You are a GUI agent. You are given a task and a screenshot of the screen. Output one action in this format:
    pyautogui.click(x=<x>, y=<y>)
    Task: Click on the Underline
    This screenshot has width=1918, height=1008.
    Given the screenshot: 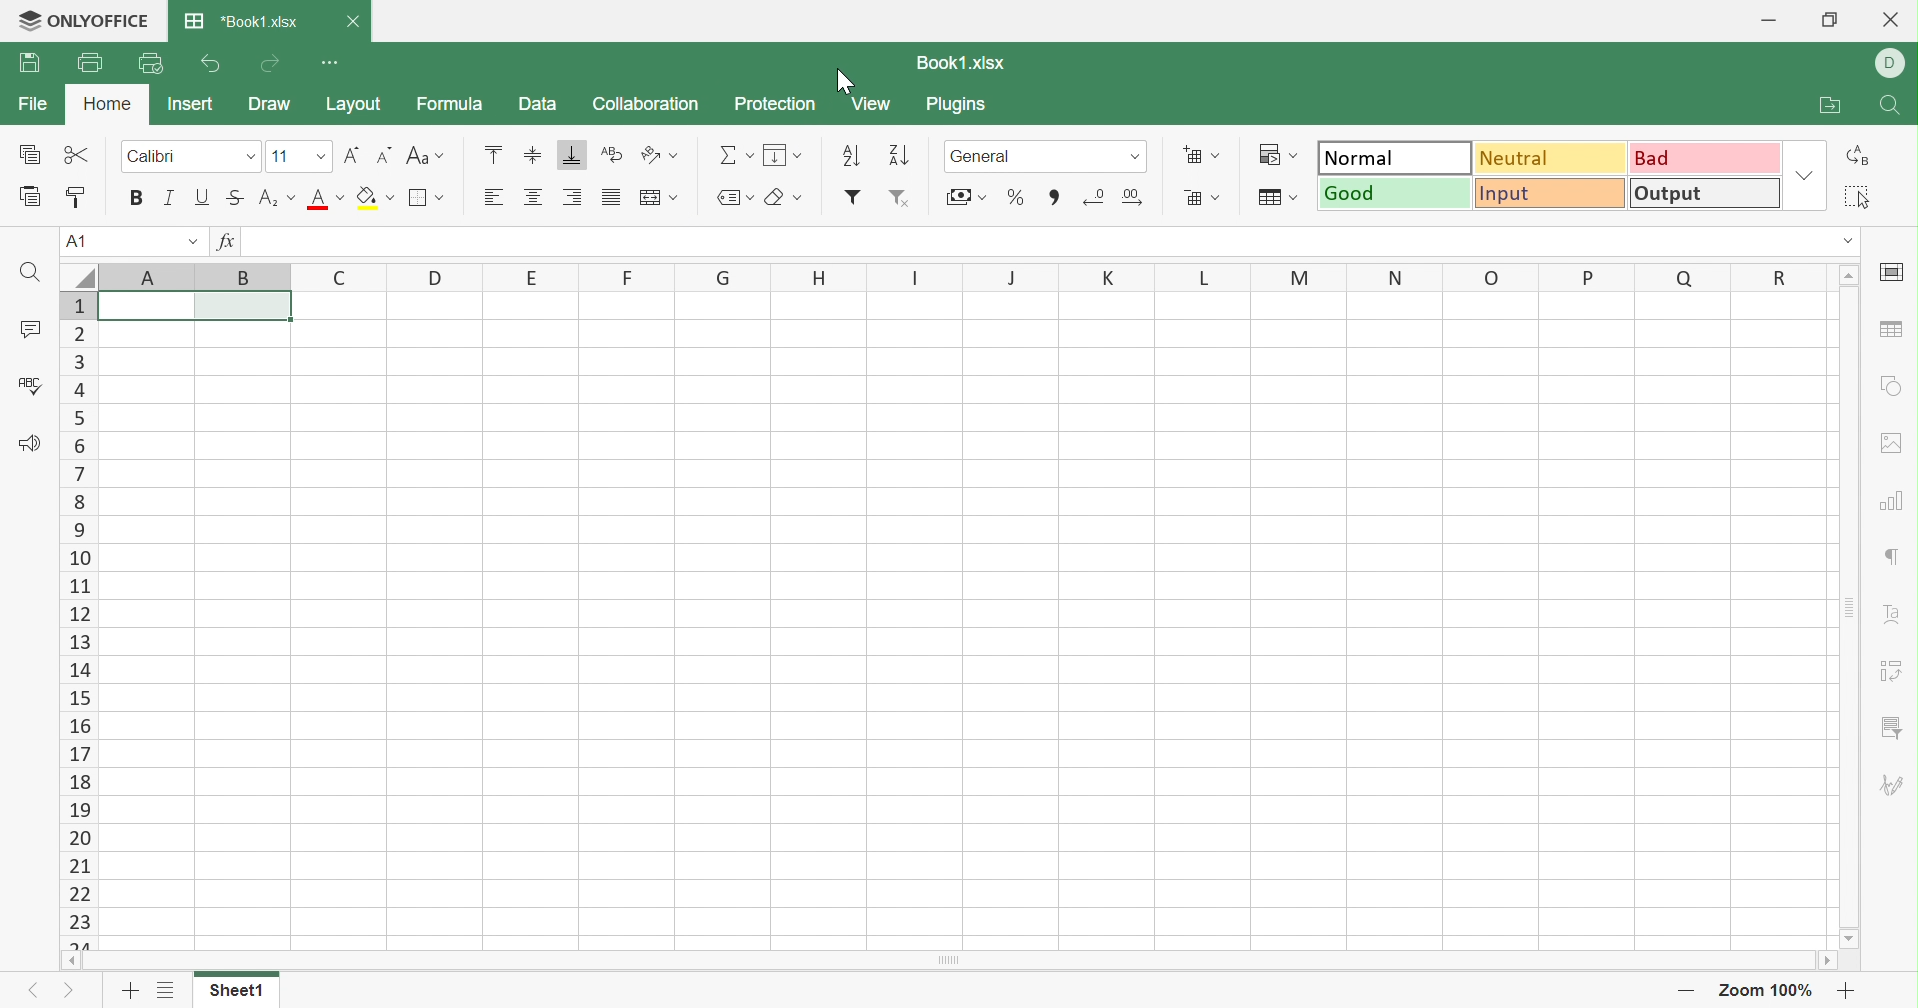 What is the action you would take?
    pyautogui.click(x=203, y=199)
    